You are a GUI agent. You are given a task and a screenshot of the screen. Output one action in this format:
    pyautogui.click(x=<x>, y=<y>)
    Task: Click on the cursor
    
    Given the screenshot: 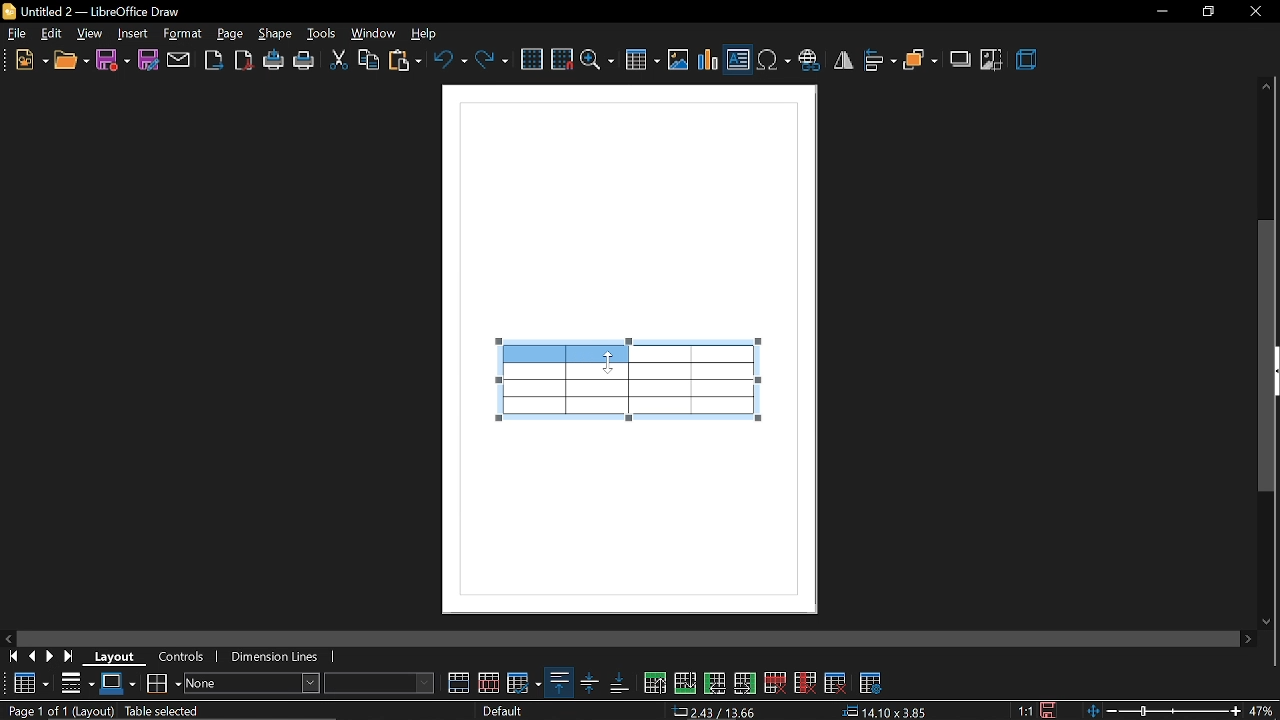 What is the action you would take?
    pyautogui.click(x=610, y=361)
    